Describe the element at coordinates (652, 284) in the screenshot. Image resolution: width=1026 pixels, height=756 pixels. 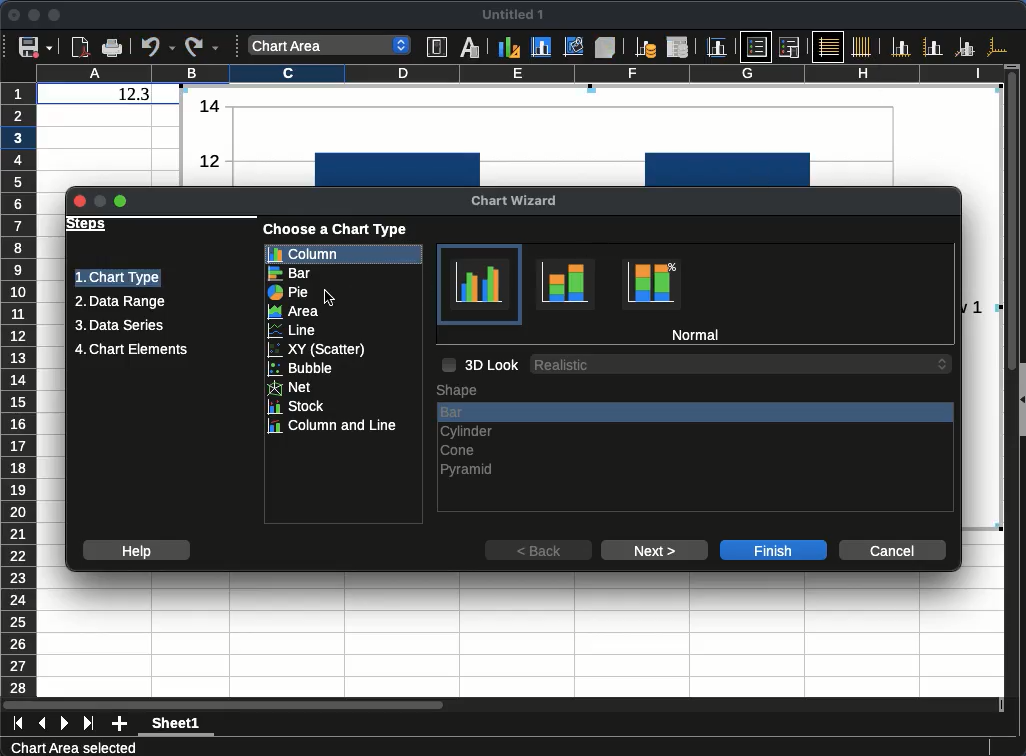
I see `Percent stacked` at that location.